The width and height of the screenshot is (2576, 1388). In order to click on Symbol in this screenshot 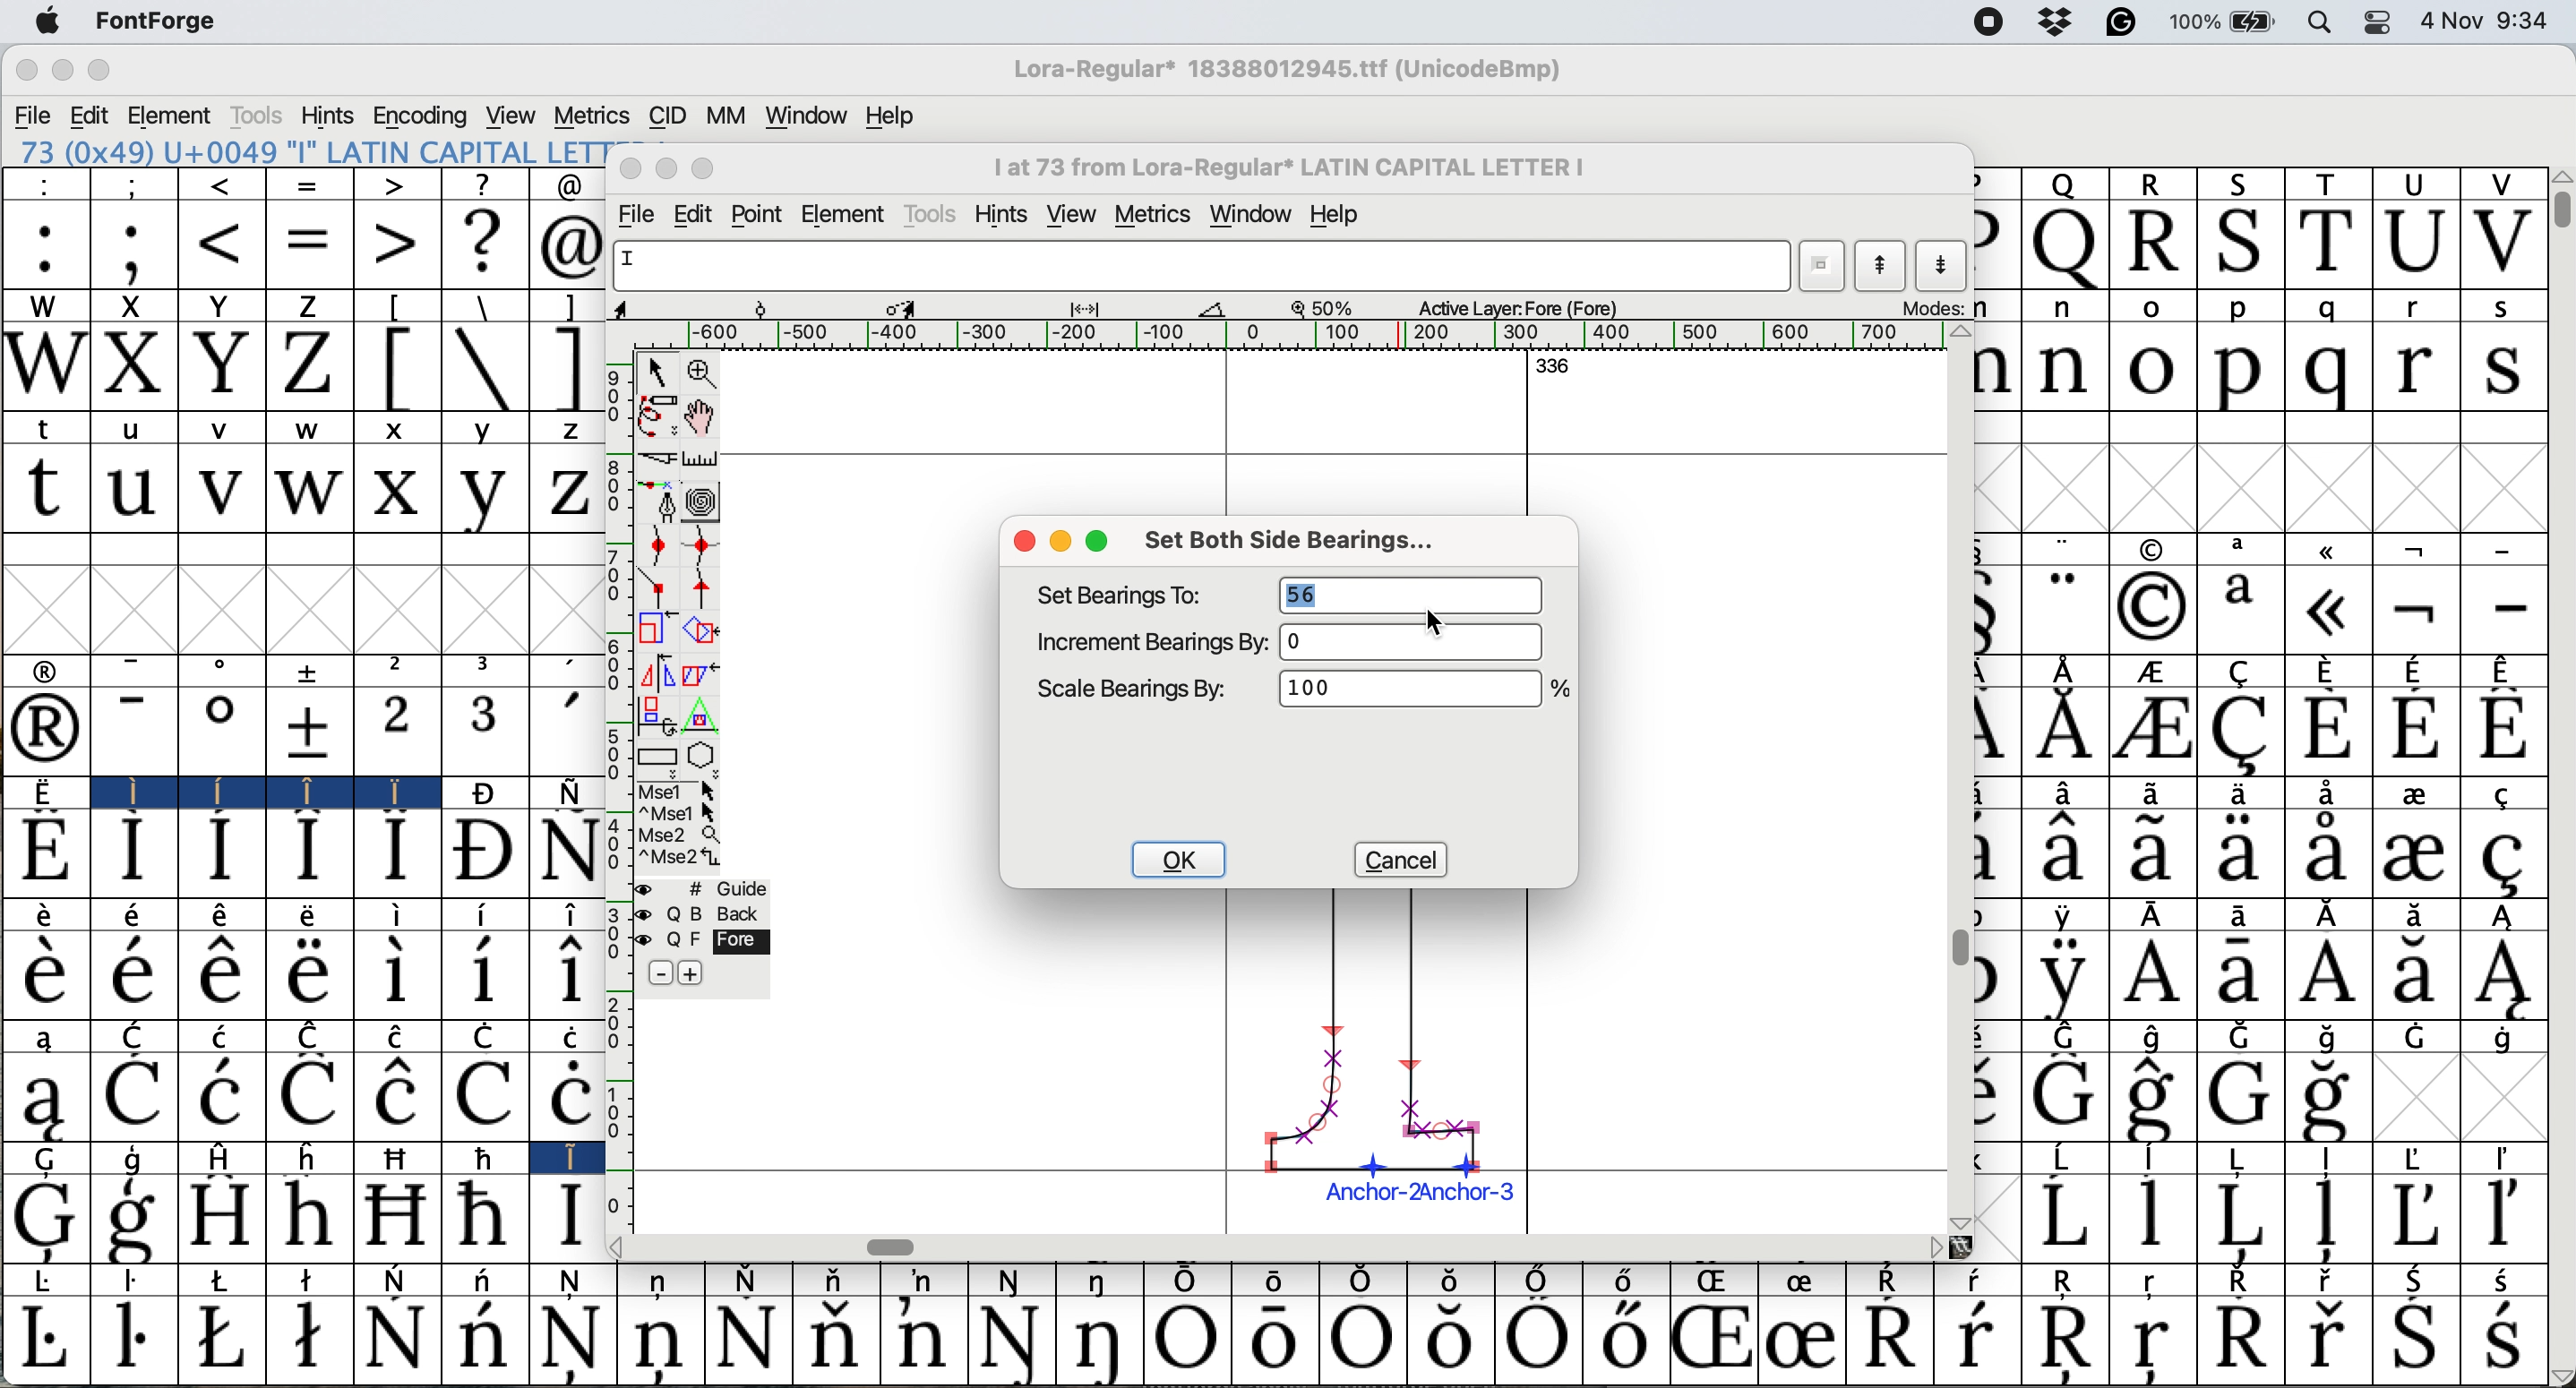, I will do `click(1631, 1281)`.